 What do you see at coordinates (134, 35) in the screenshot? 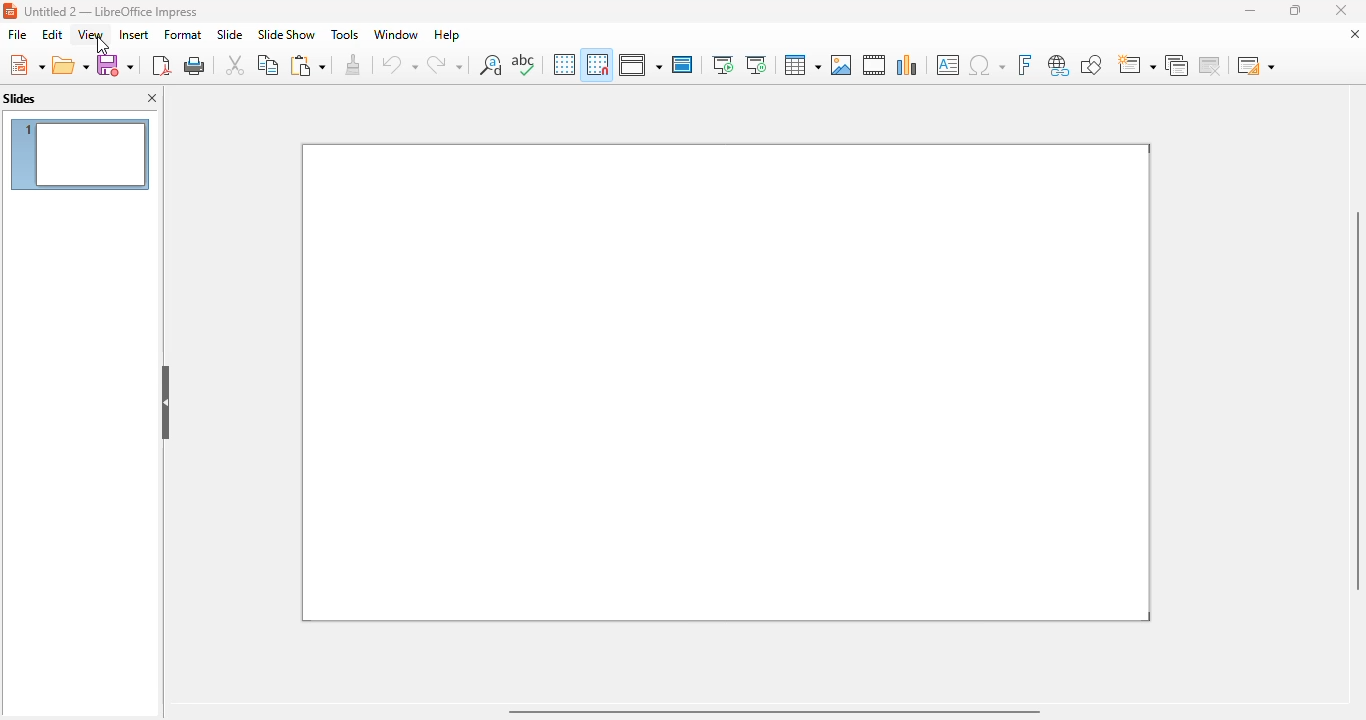
I see `insert` at bounding box center [134, 35].